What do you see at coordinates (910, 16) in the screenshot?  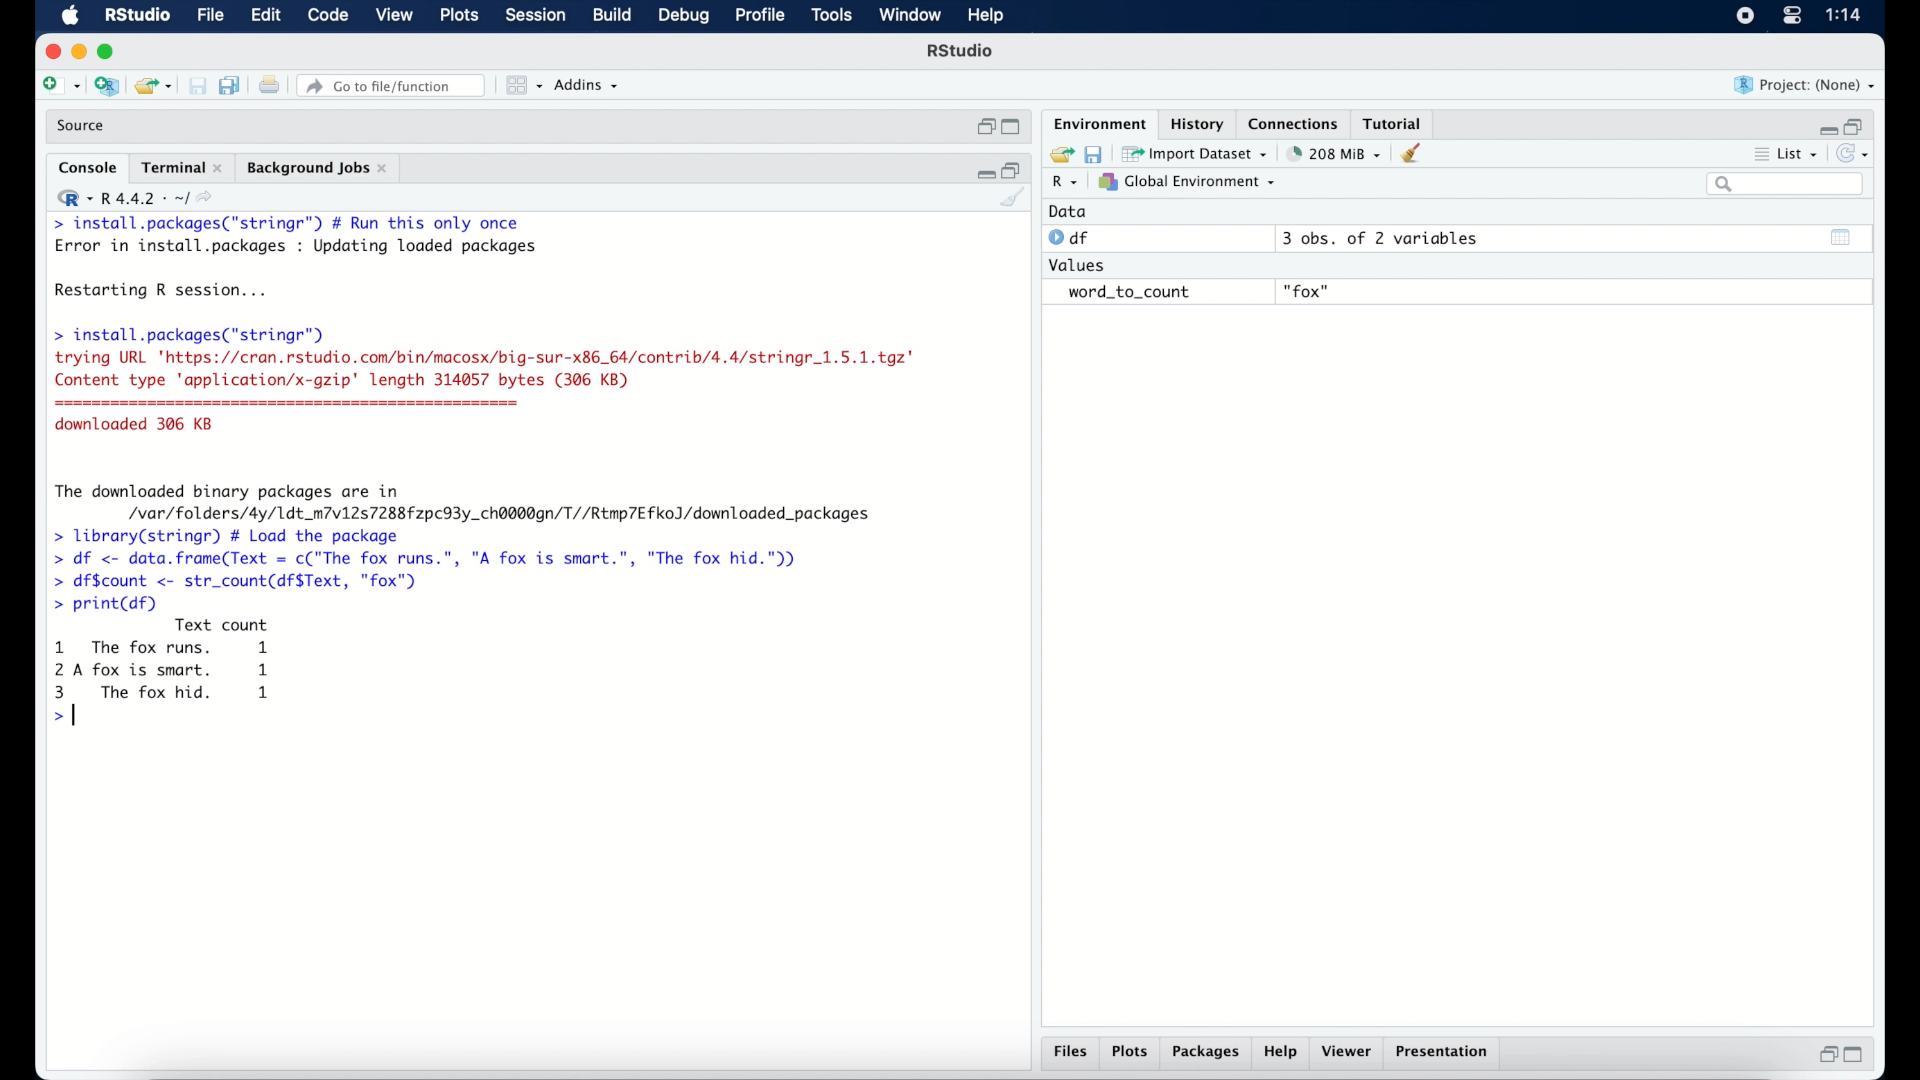 I see `window` at bounding box center [910, 16].